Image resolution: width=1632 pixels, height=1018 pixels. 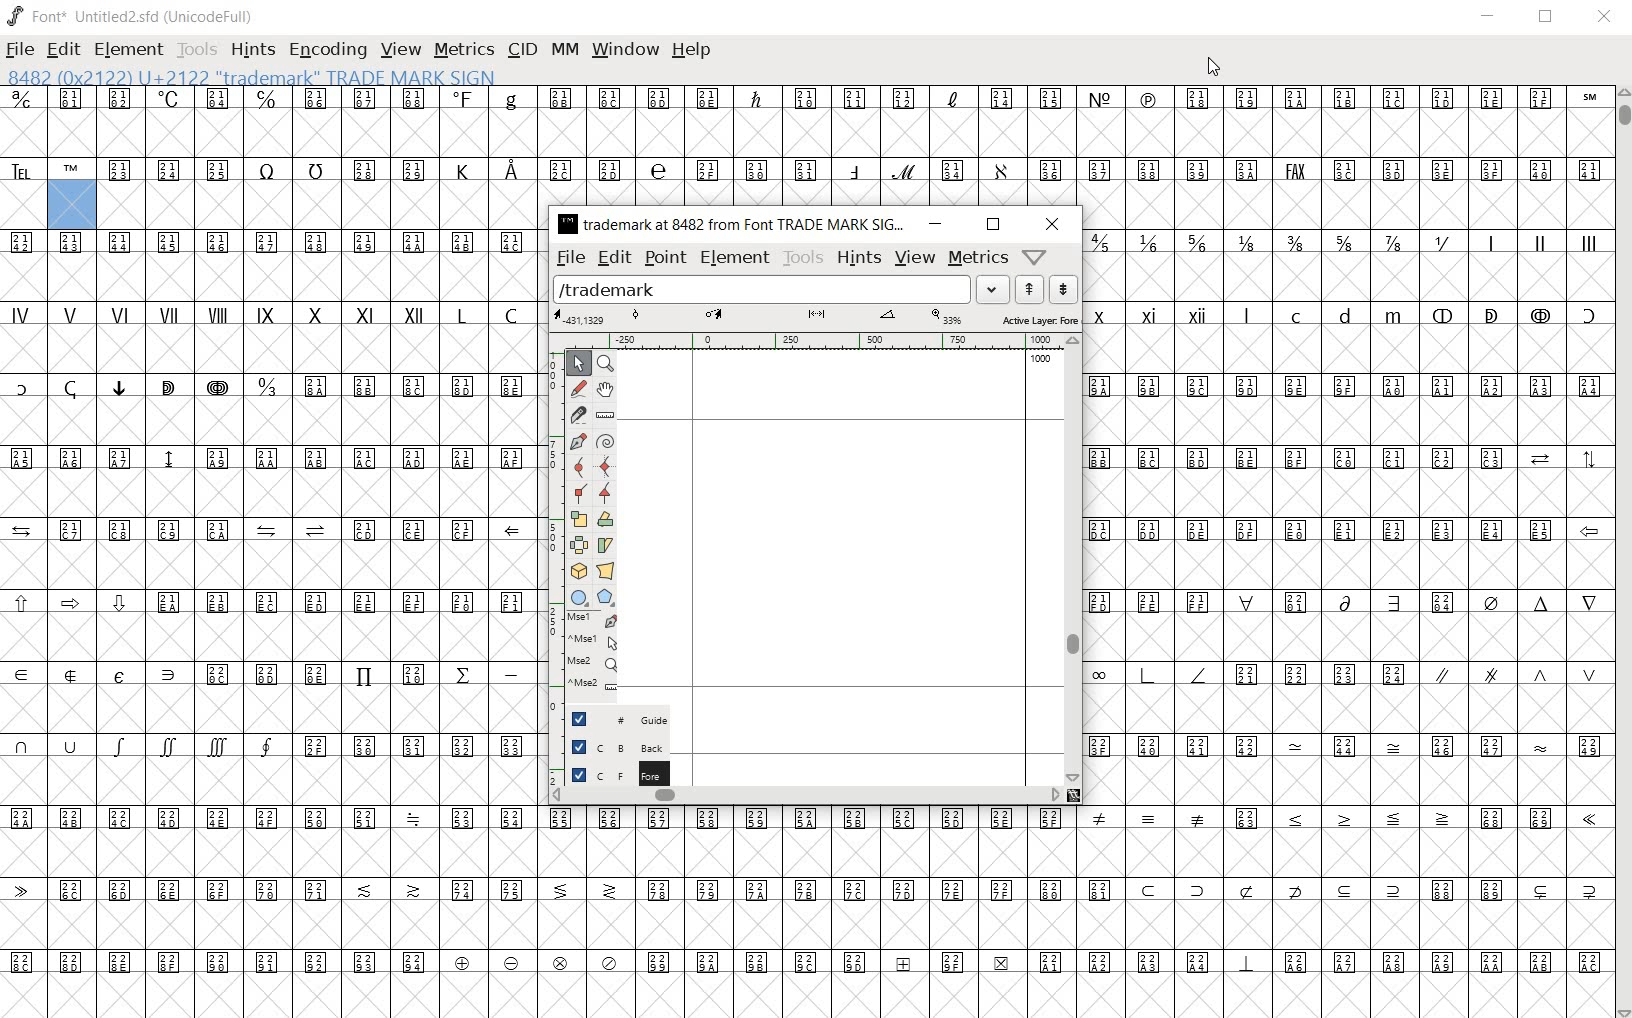 I want to click on Add a corner point, so click(x=578, y=492).